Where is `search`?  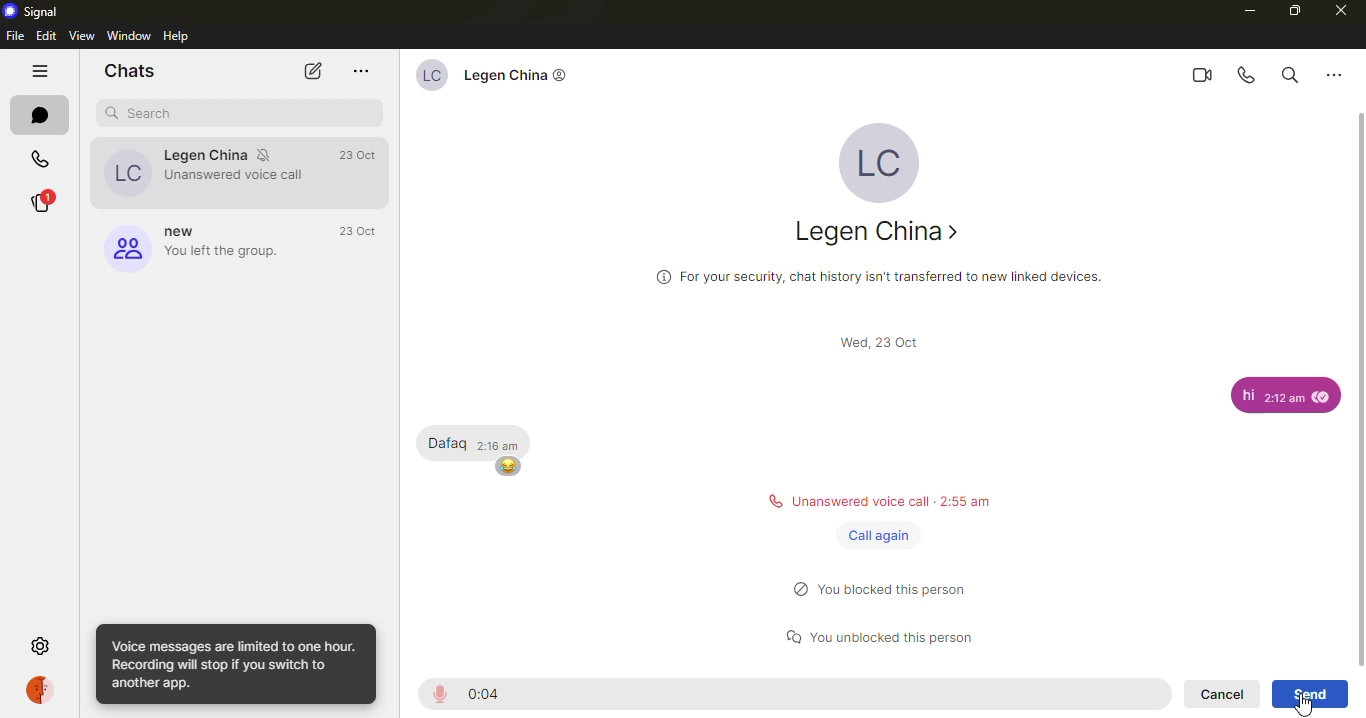 search is located at coordinates (145, 113).